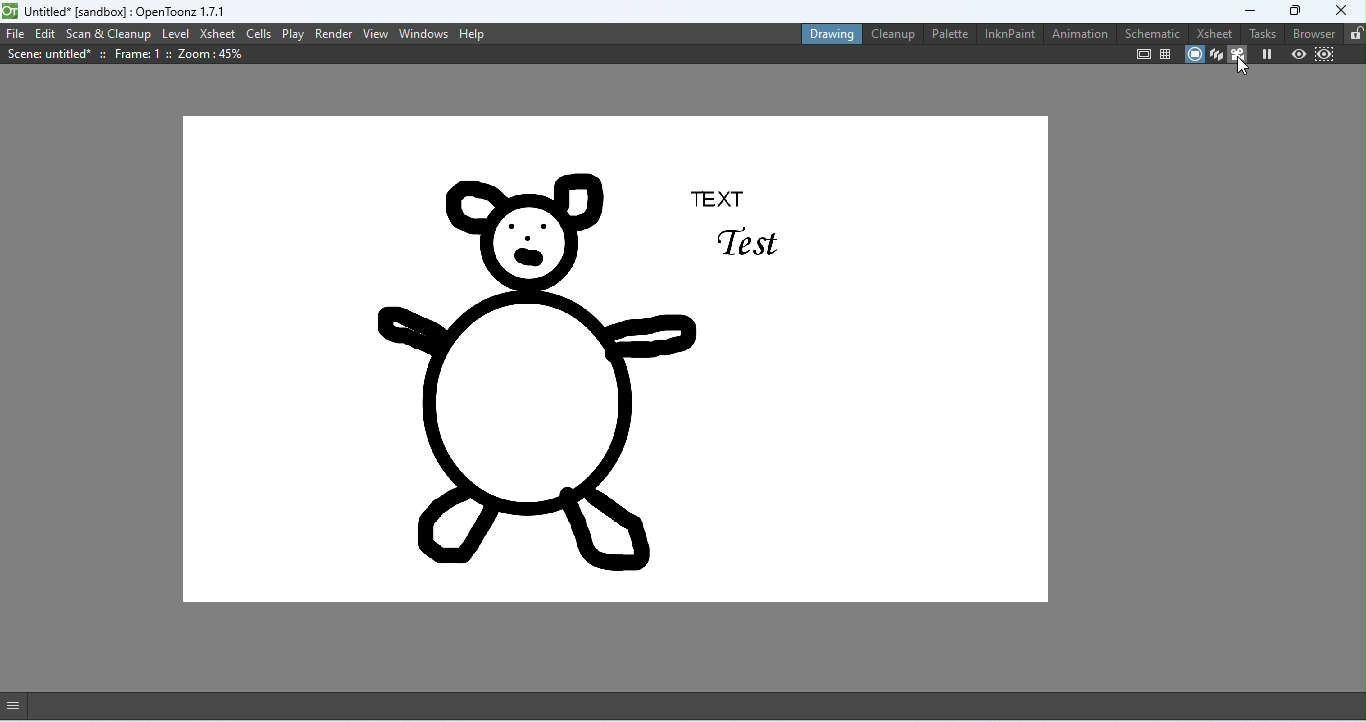  I want to click on close, so click(1344, 10).